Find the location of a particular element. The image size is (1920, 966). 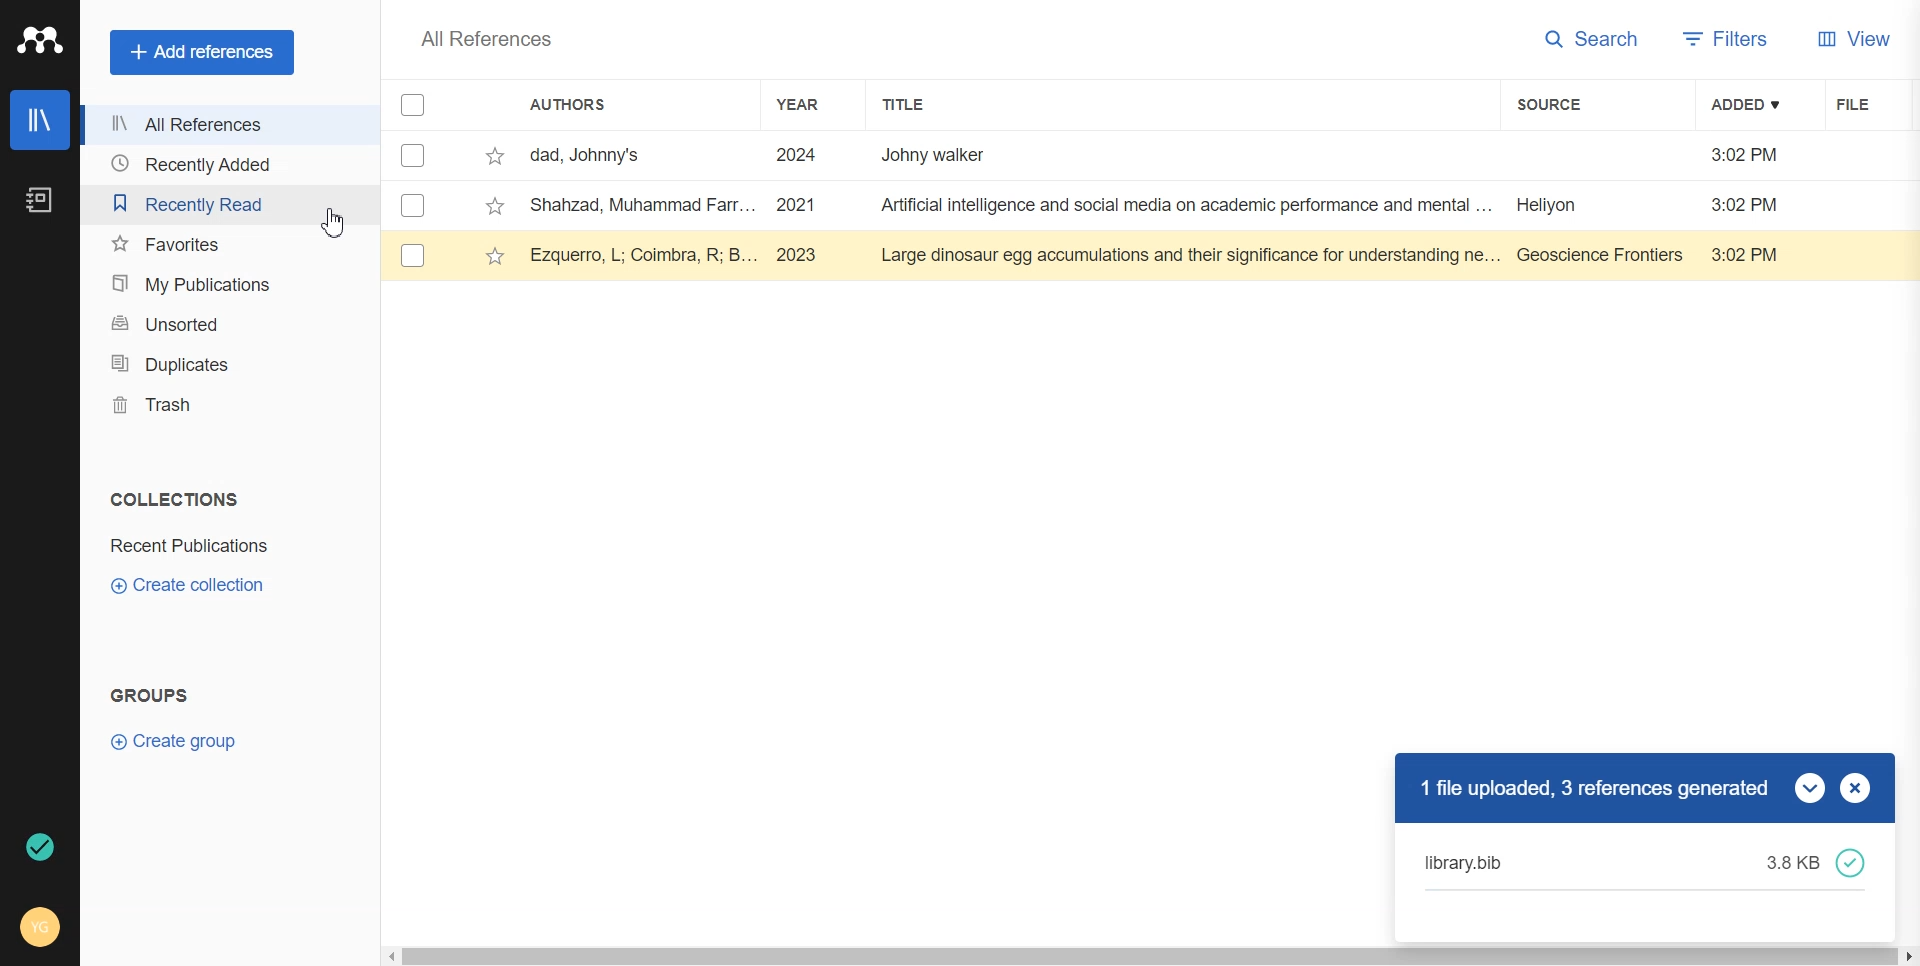

dad, Johnny's 2024 Johny walker 3:02 PM is located at coordinates (1166, 155).